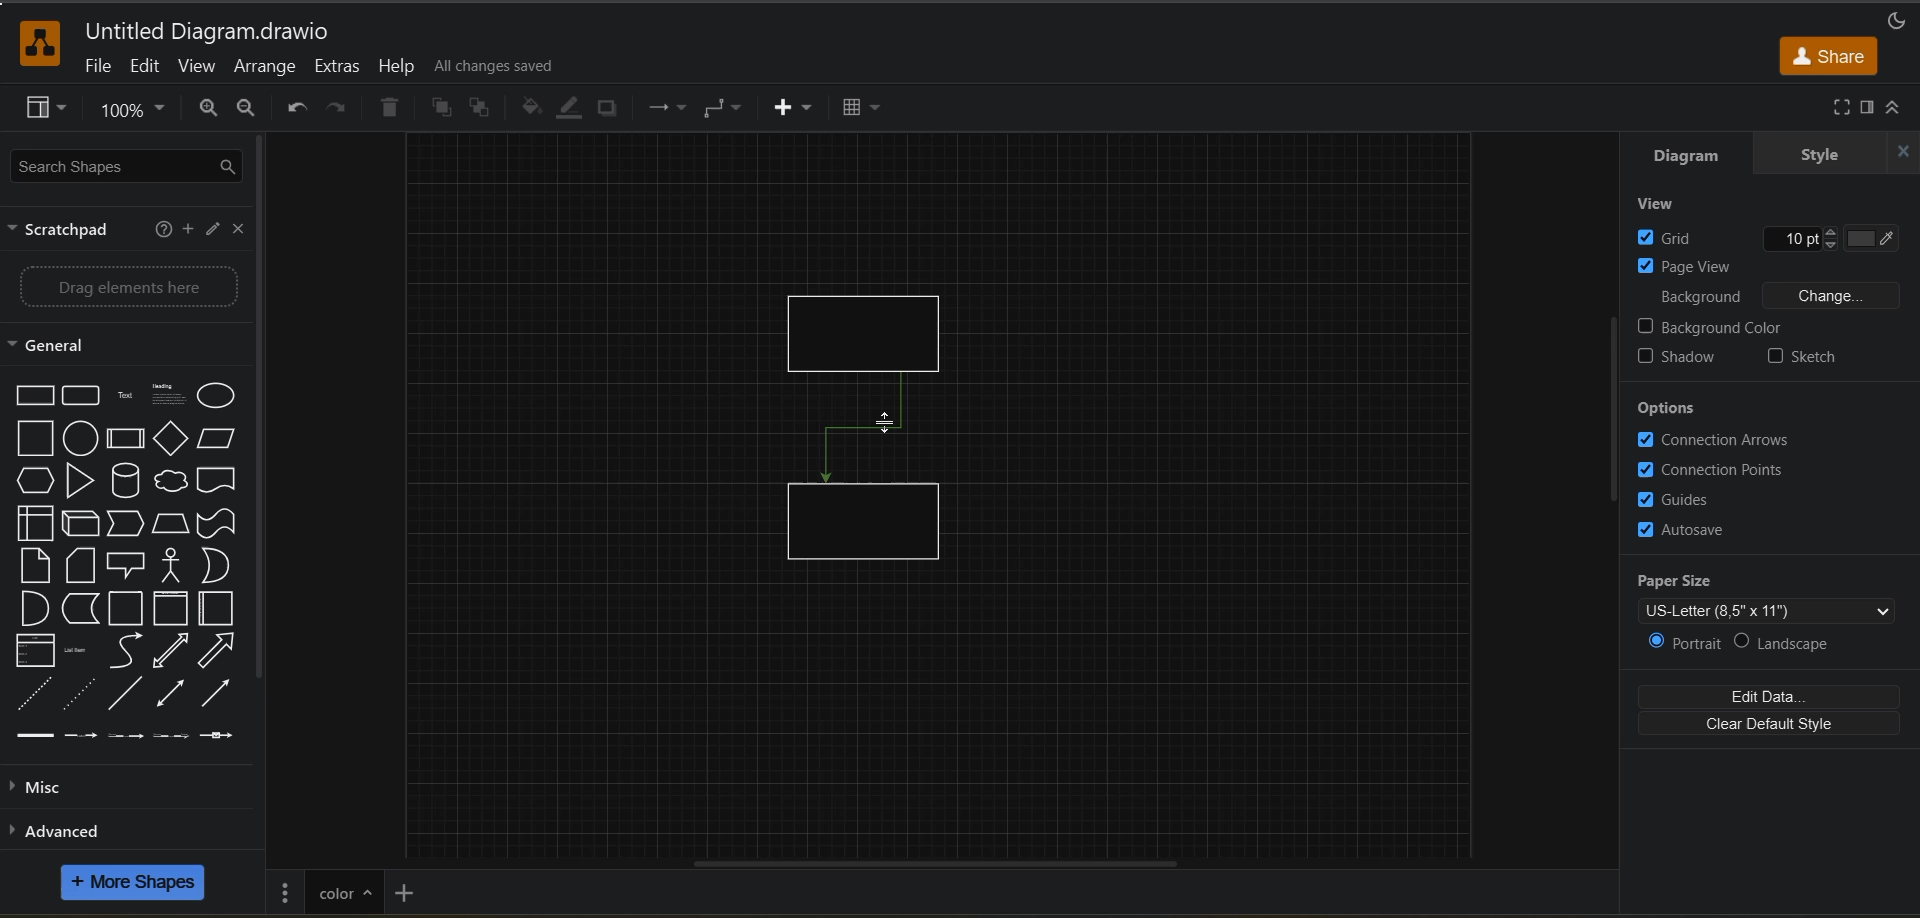  I want to click on guides, so click(1675, 498).